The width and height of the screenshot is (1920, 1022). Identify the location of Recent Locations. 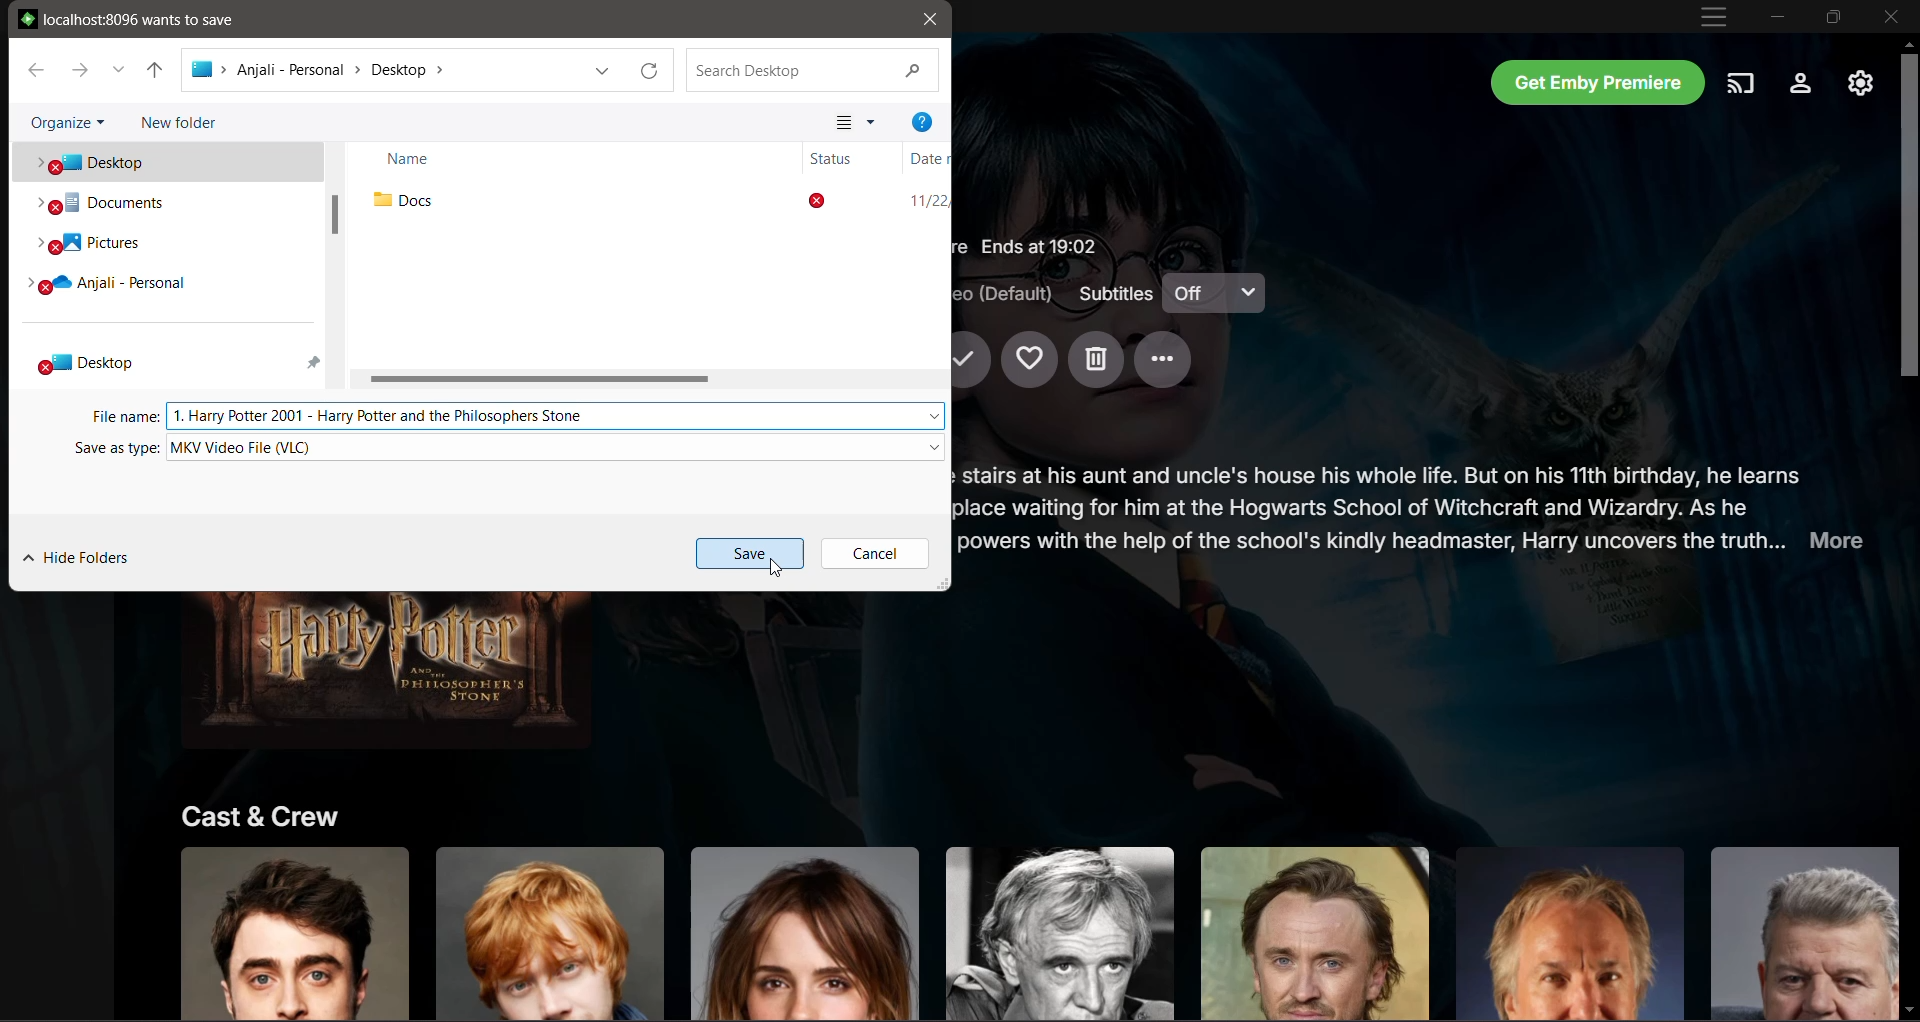
(117, 69).